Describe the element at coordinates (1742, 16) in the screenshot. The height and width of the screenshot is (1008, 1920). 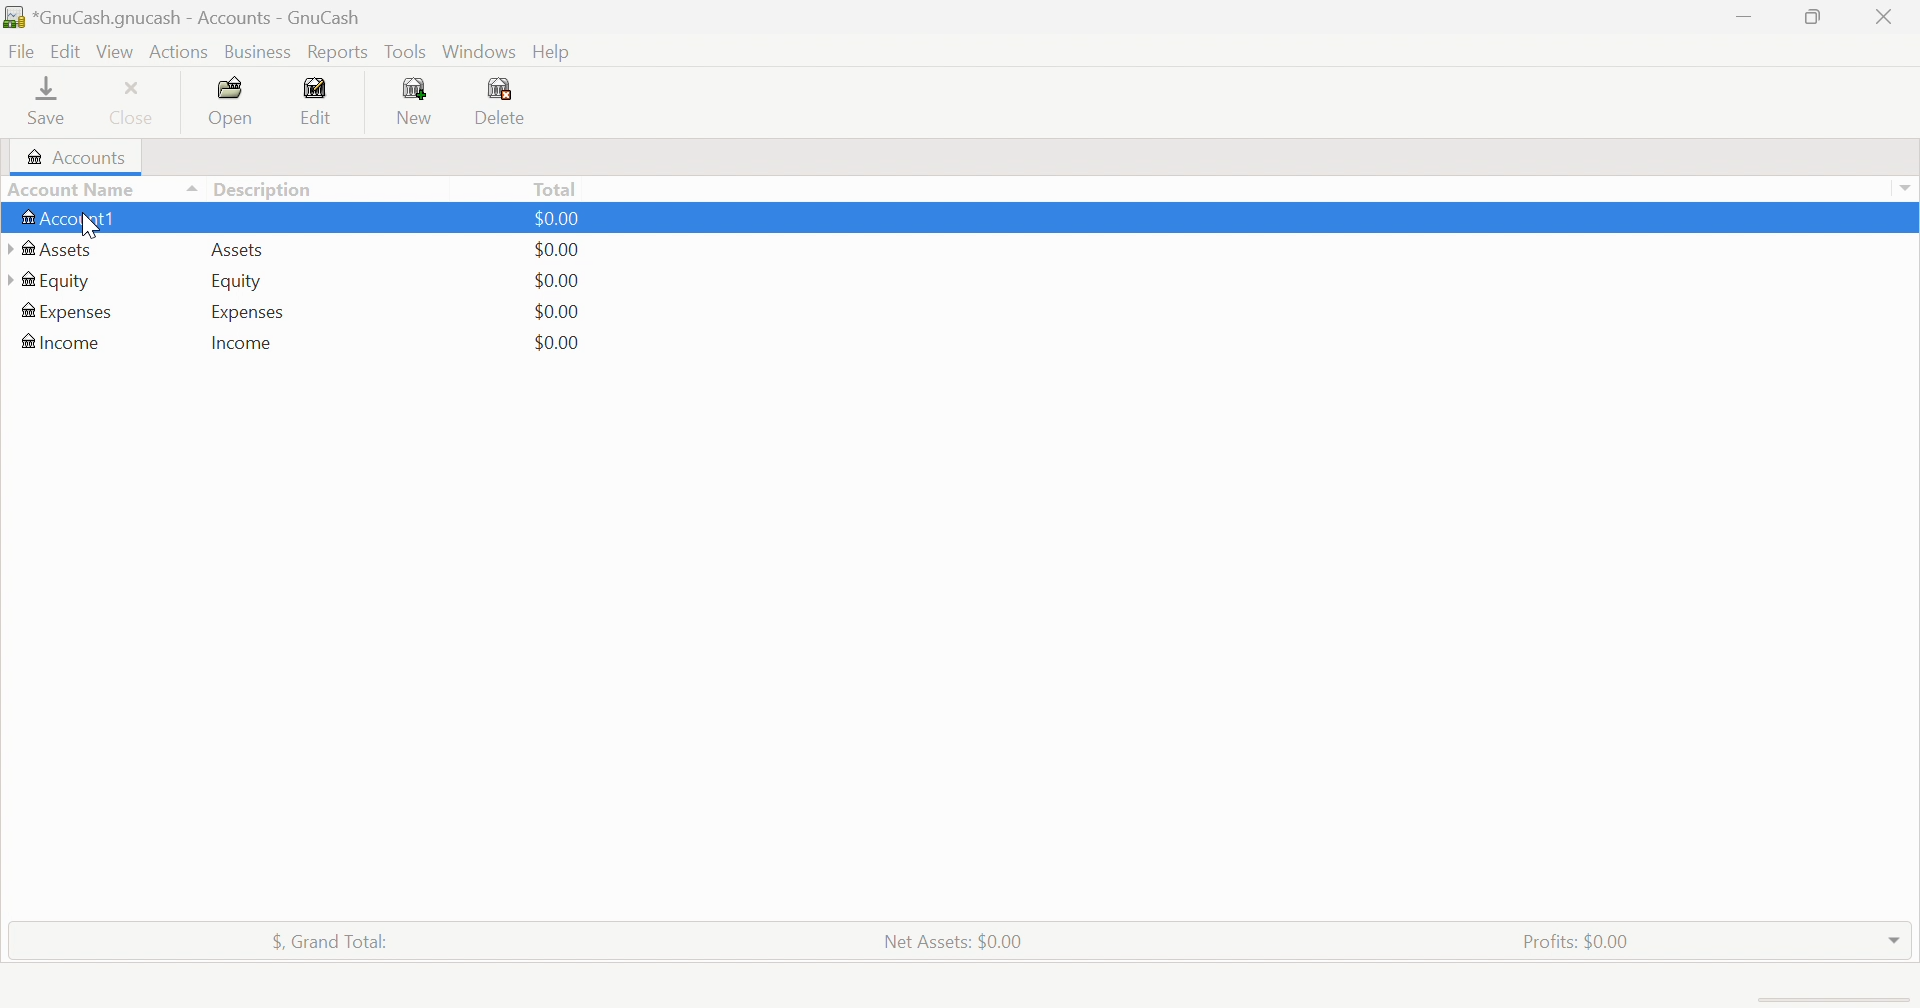
I see `Minimize` at that location.